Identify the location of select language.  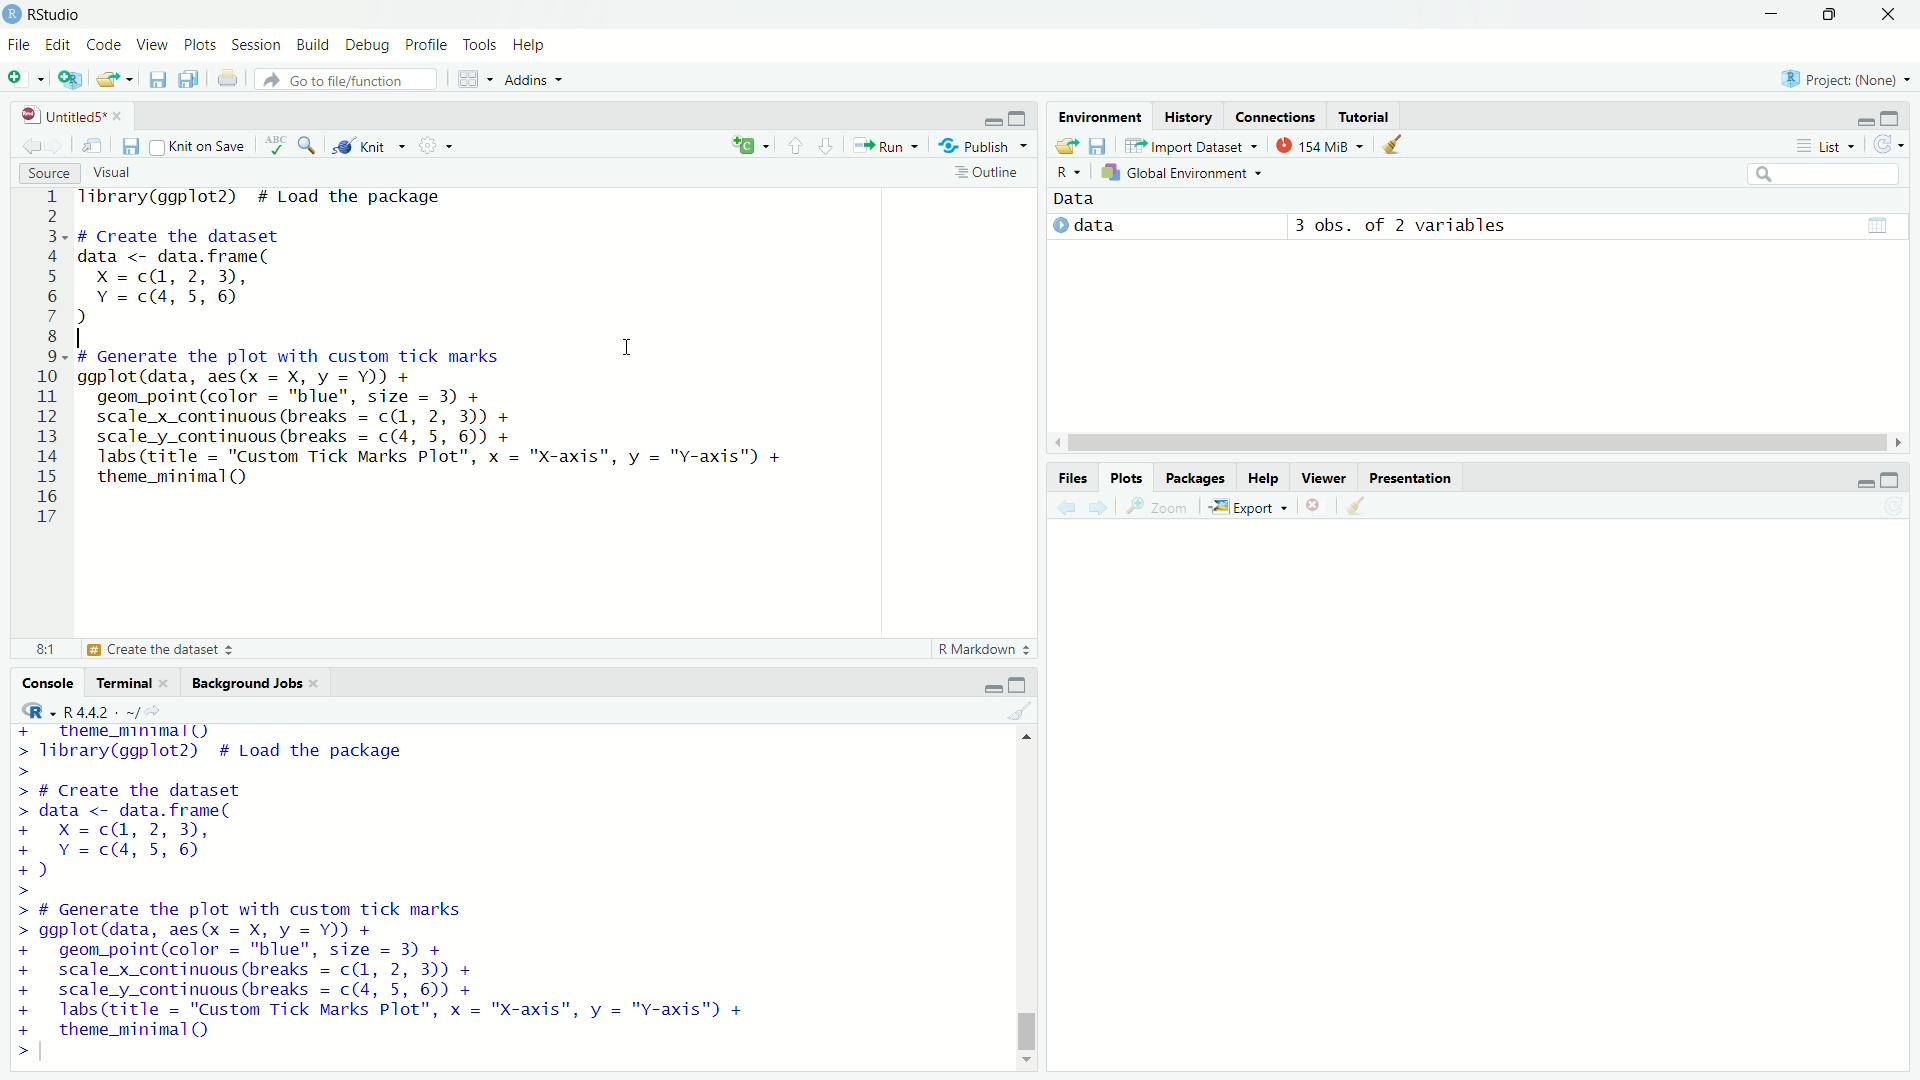
(1062, 173).